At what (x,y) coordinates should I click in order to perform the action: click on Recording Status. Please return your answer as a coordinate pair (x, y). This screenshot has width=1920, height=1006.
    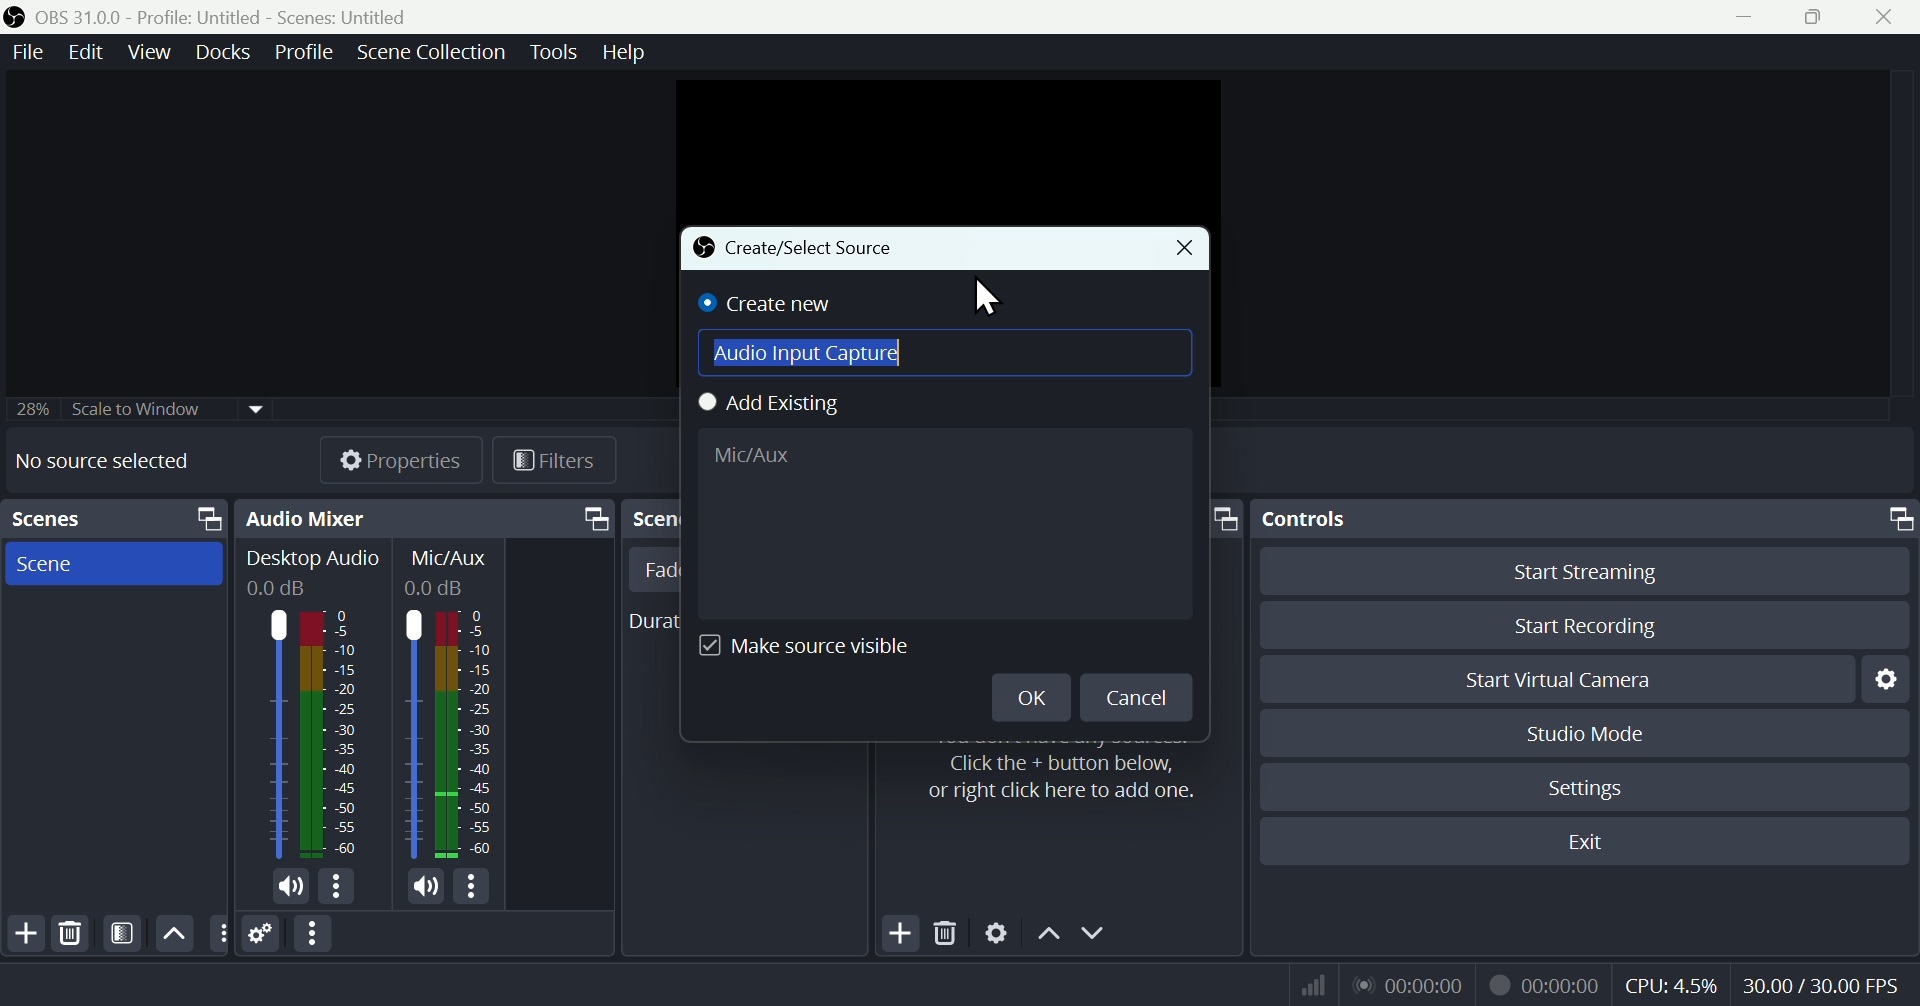
    Looking at the image, I should click on (1546, 984).